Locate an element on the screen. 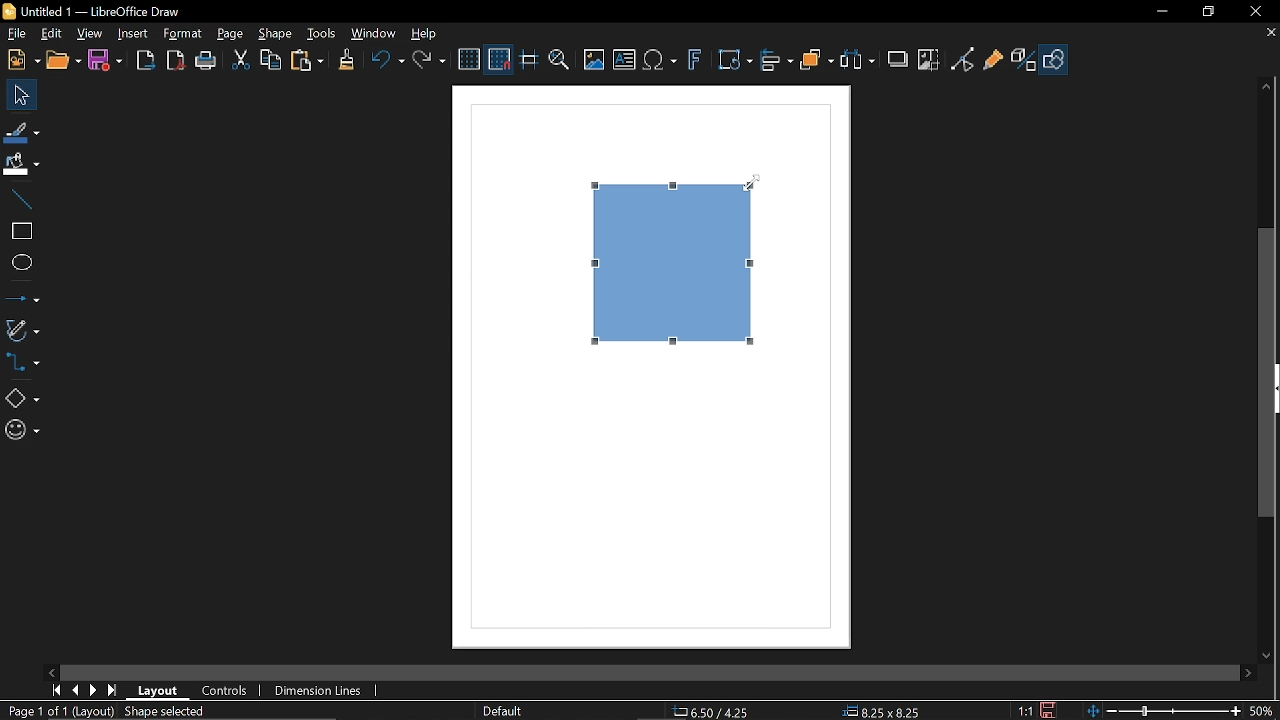 The image size is (1280, 720). Controls is located at coordinates (223, 691).